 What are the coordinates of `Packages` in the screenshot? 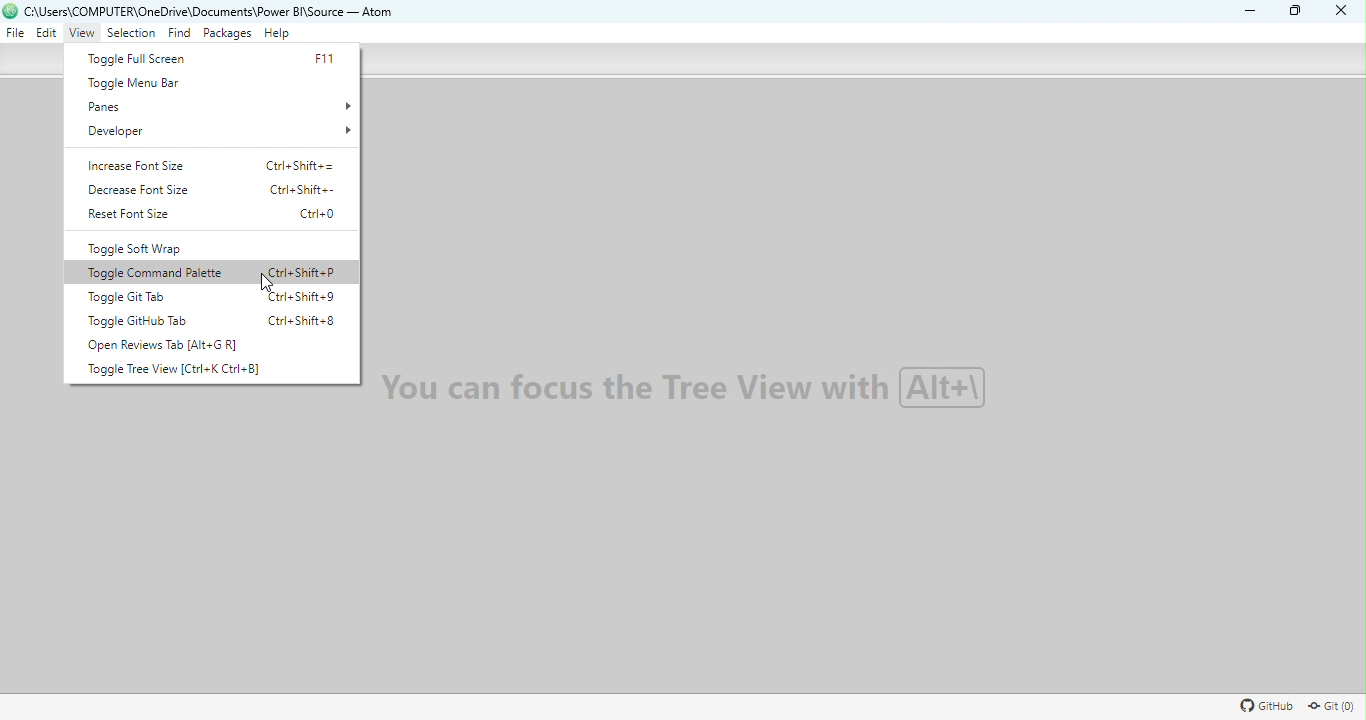 It's located at (228, 34).